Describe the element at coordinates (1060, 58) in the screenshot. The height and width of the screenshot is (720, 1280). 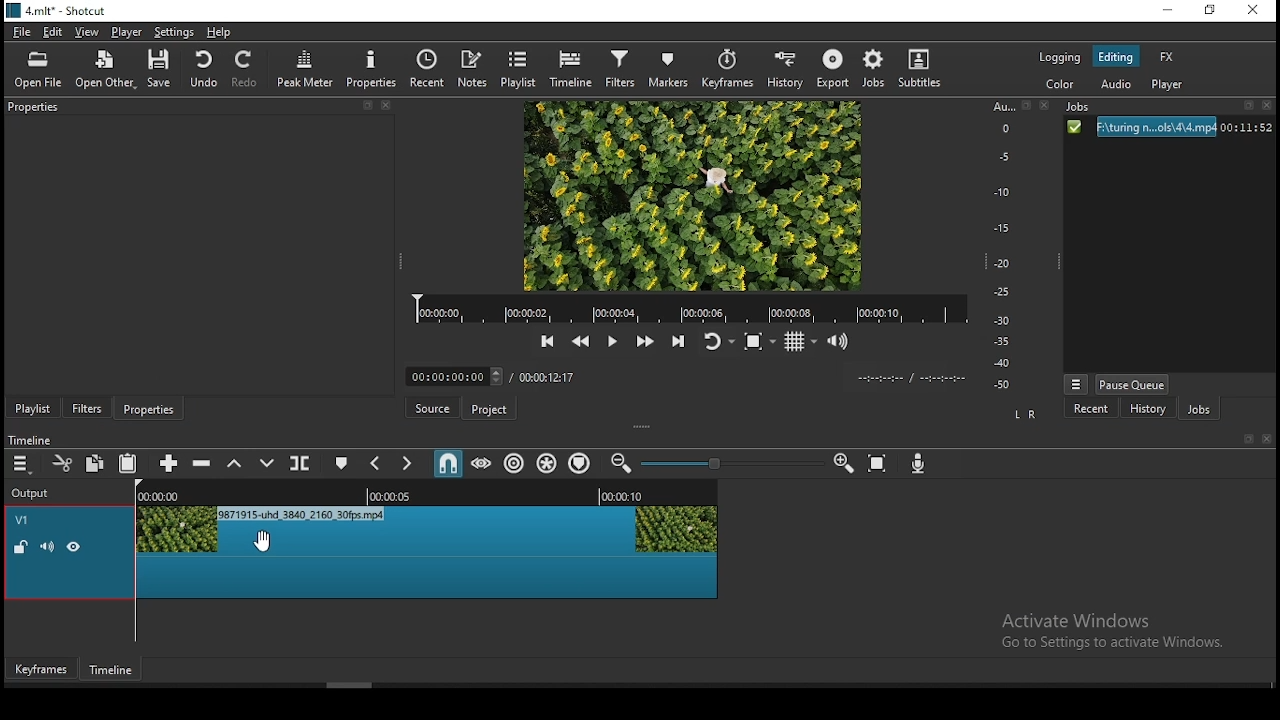
I see `logging` at that location.